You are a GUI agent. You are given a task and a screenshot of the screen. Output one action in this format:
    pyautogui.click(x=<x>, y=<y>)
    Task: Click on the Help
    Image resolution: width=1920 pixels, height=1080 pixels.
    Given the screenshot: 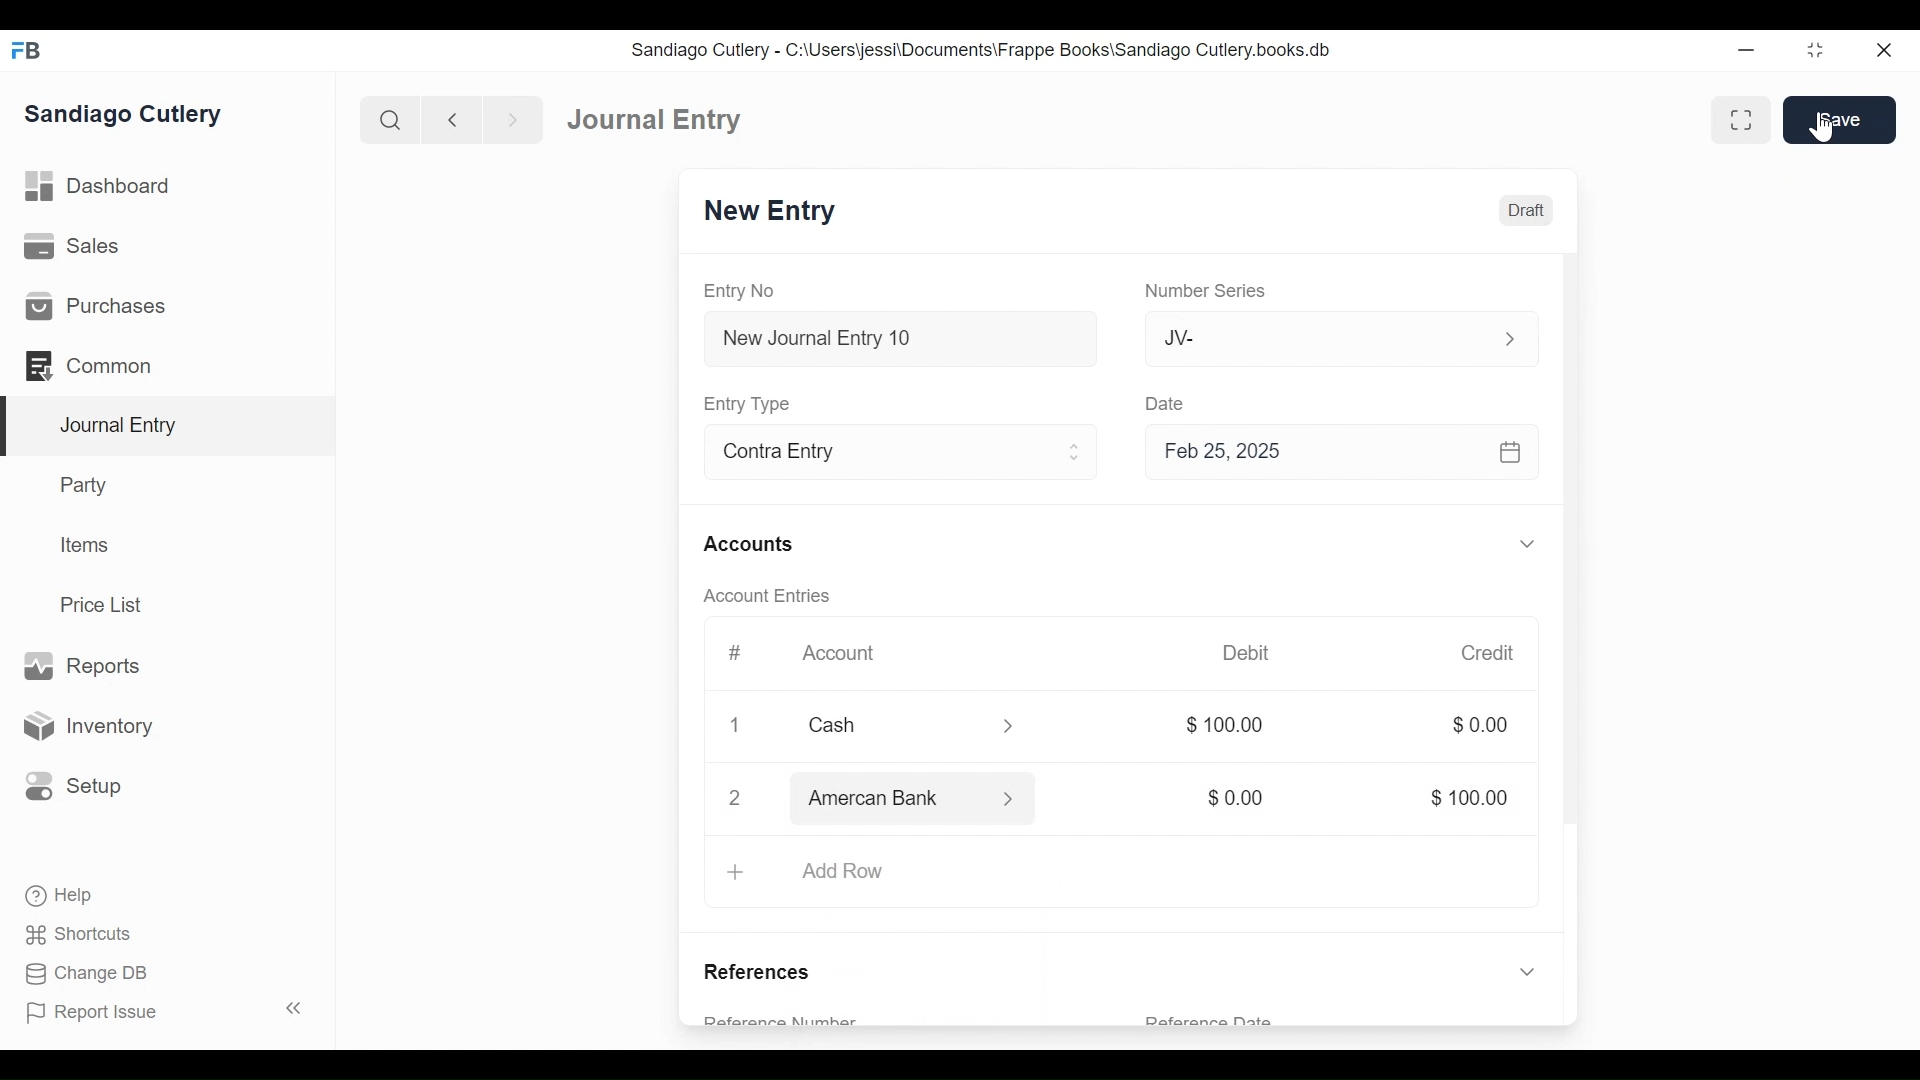 What is the action you would take?
    pyautogui.click(x=56, y=893)
    